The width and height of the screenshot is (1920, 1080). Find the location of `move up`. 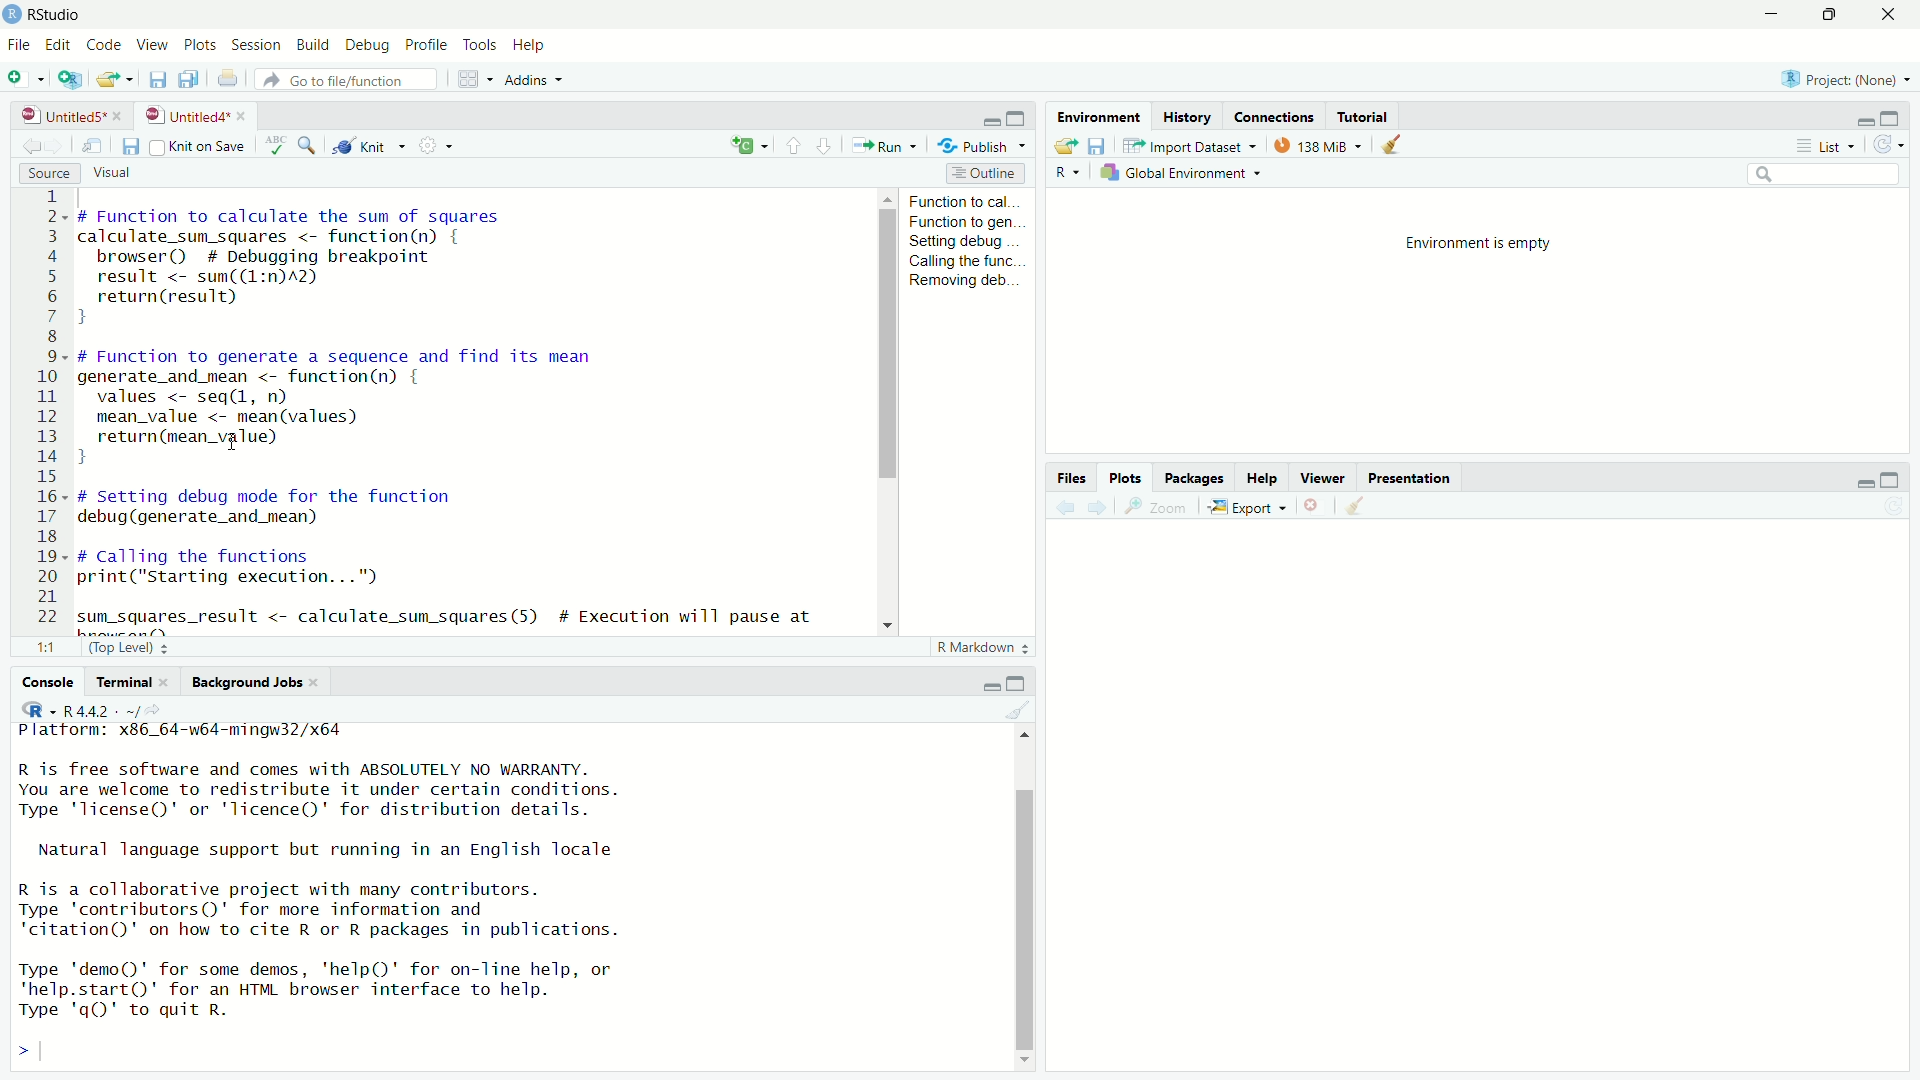

move up is located at coordinates (1024, 739).